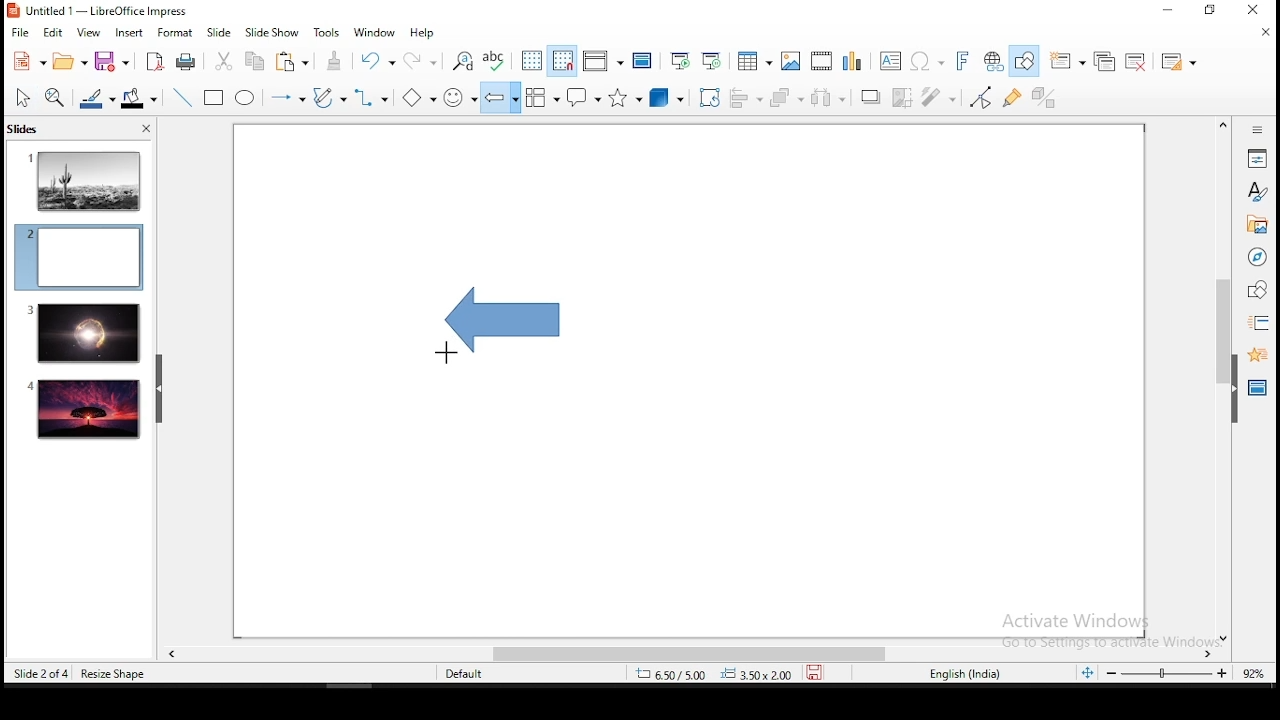 This screenshot has width=1280, height=720. What do you see at coordinates (1259, 386) in the screenshot?
I see `master slides` at bounding box center [1259, 386].